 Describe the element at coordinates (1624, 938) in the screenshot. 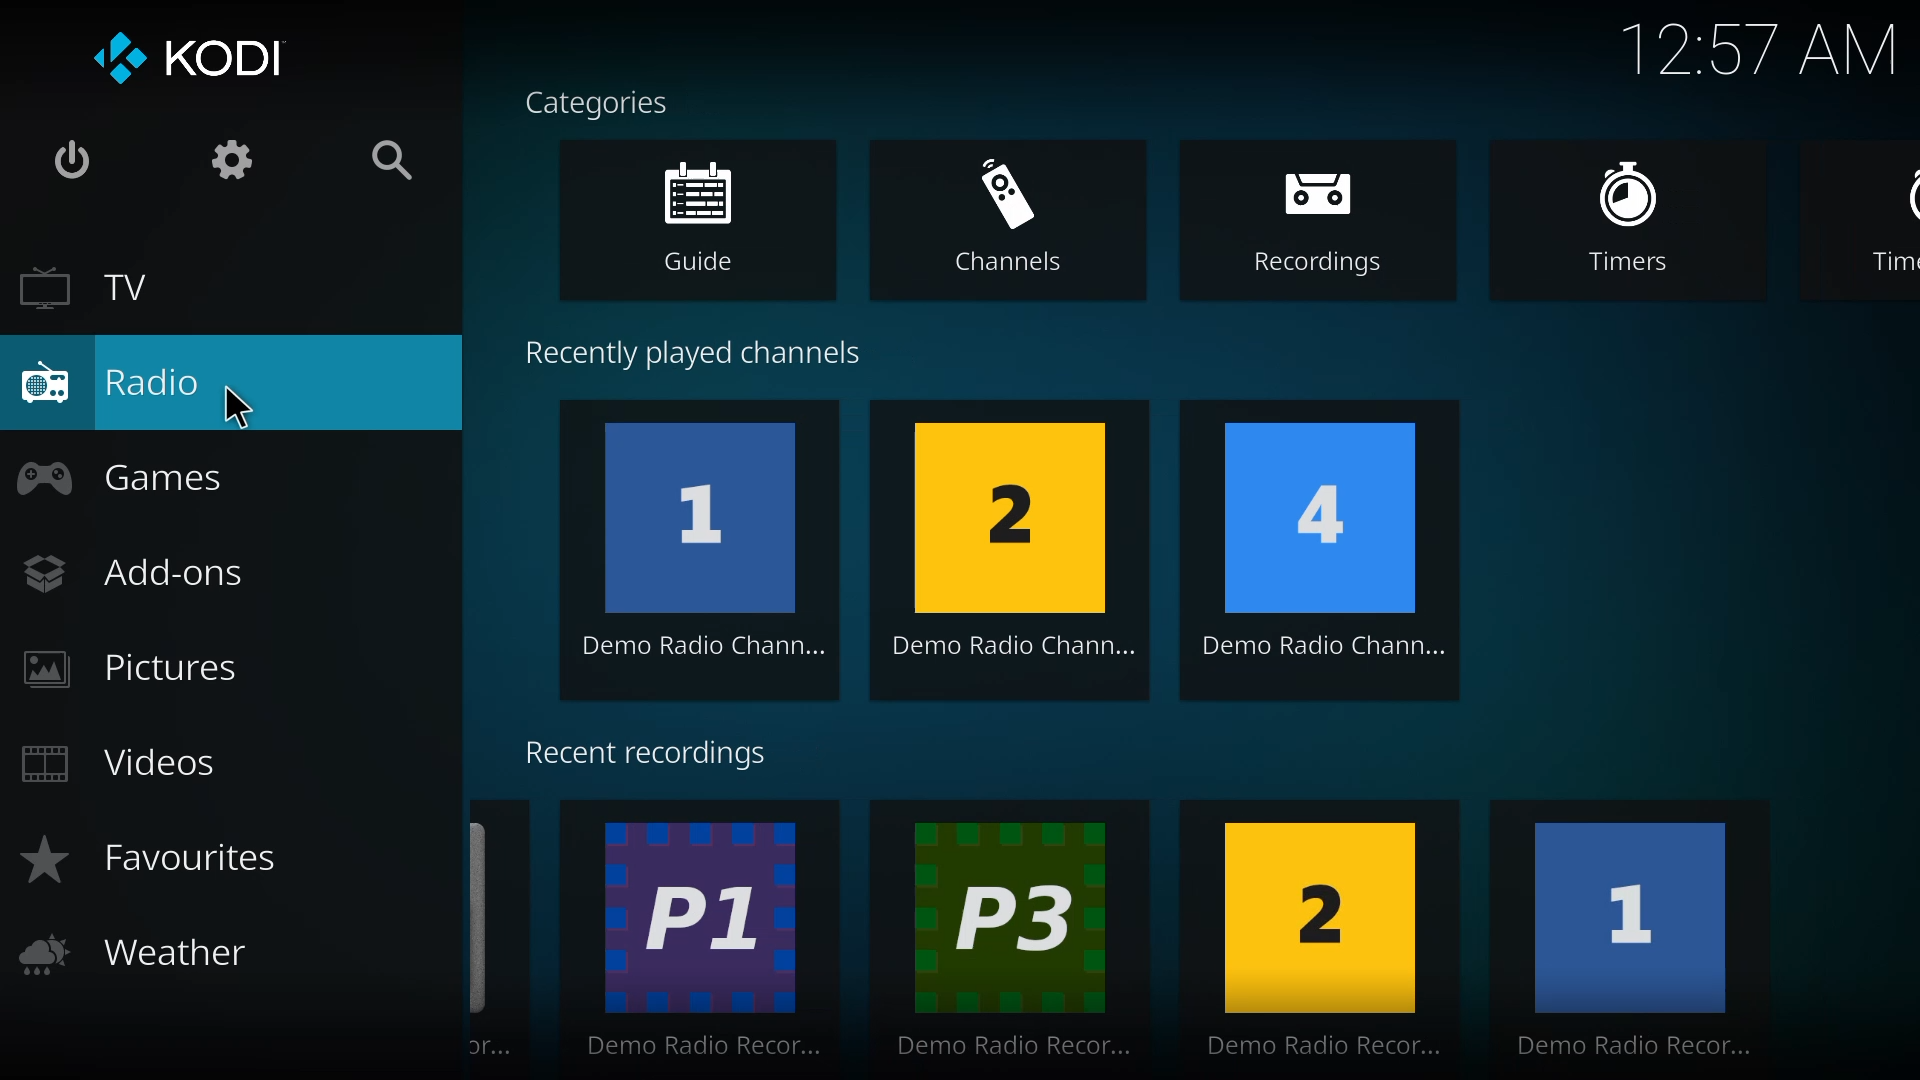

I see `1 Demo Radio Recor...` at that location.